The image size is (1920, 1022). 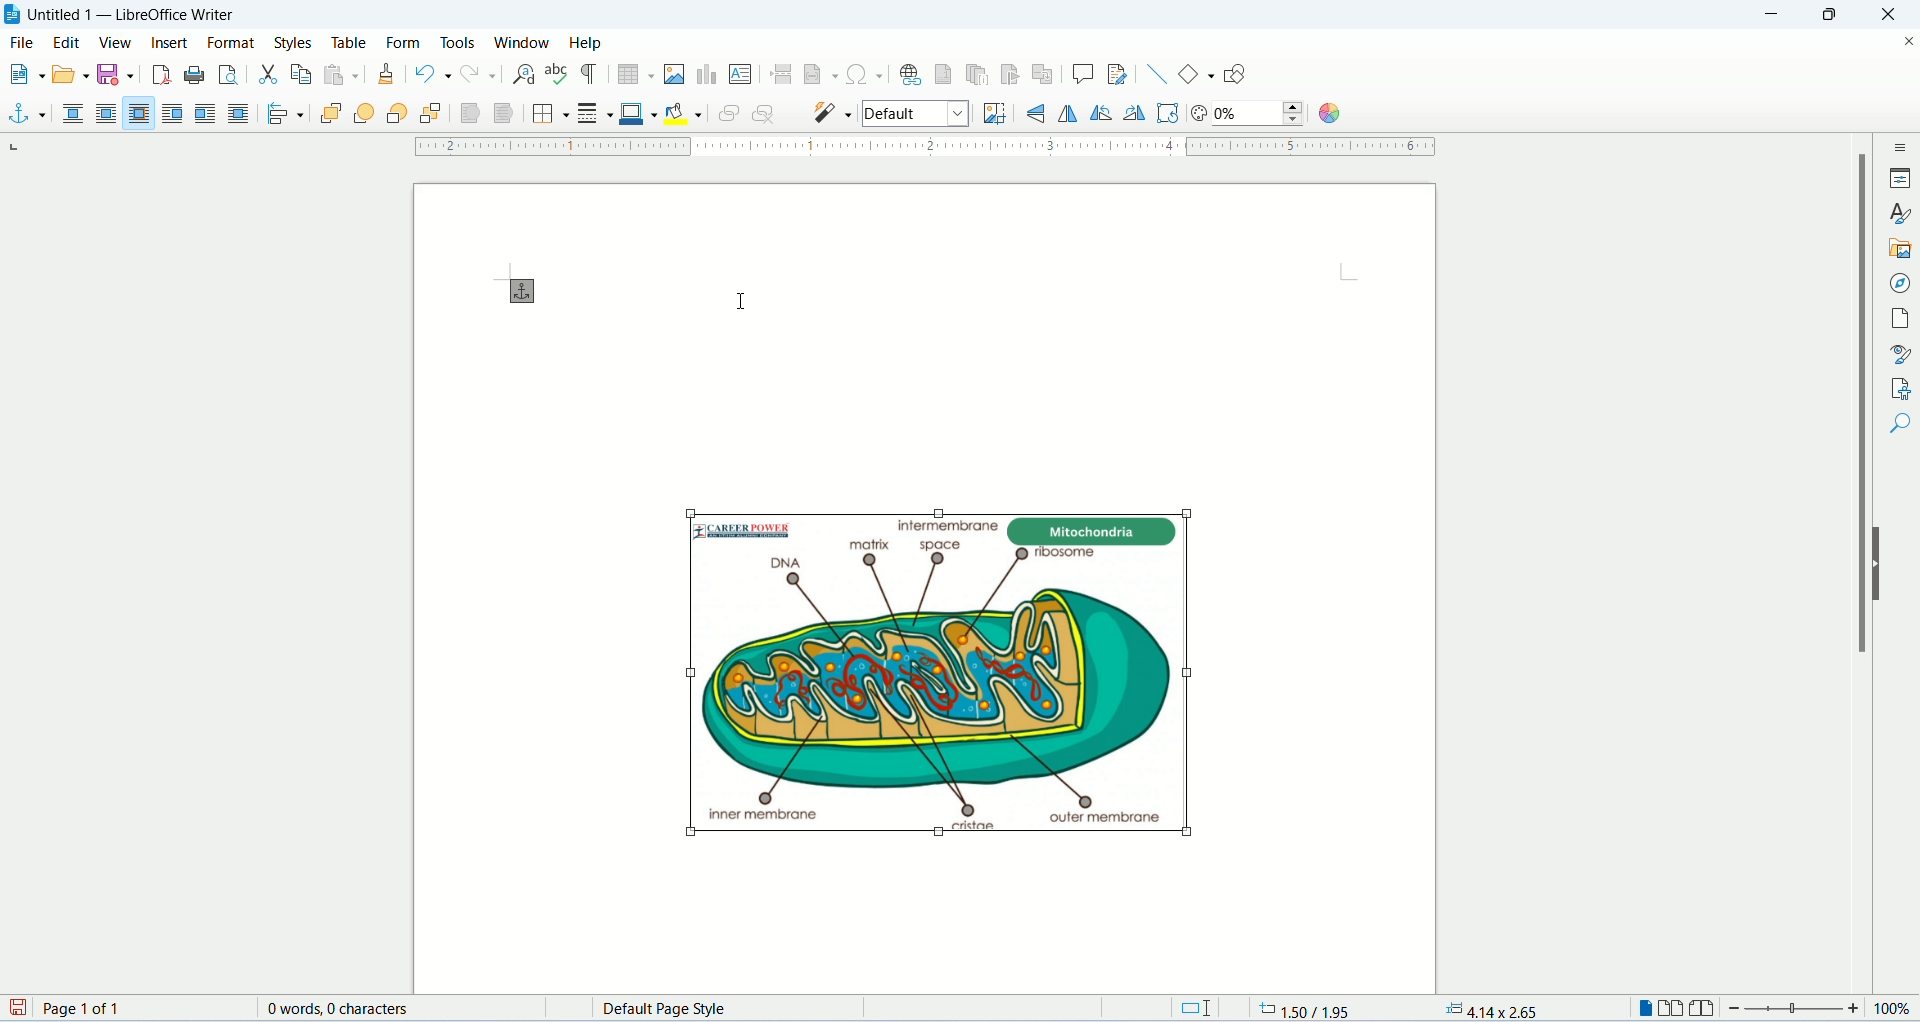 What do you see at coordinates (1900, 213) in the screenshot?
I see `styles` at bounding box center [1900, 213].